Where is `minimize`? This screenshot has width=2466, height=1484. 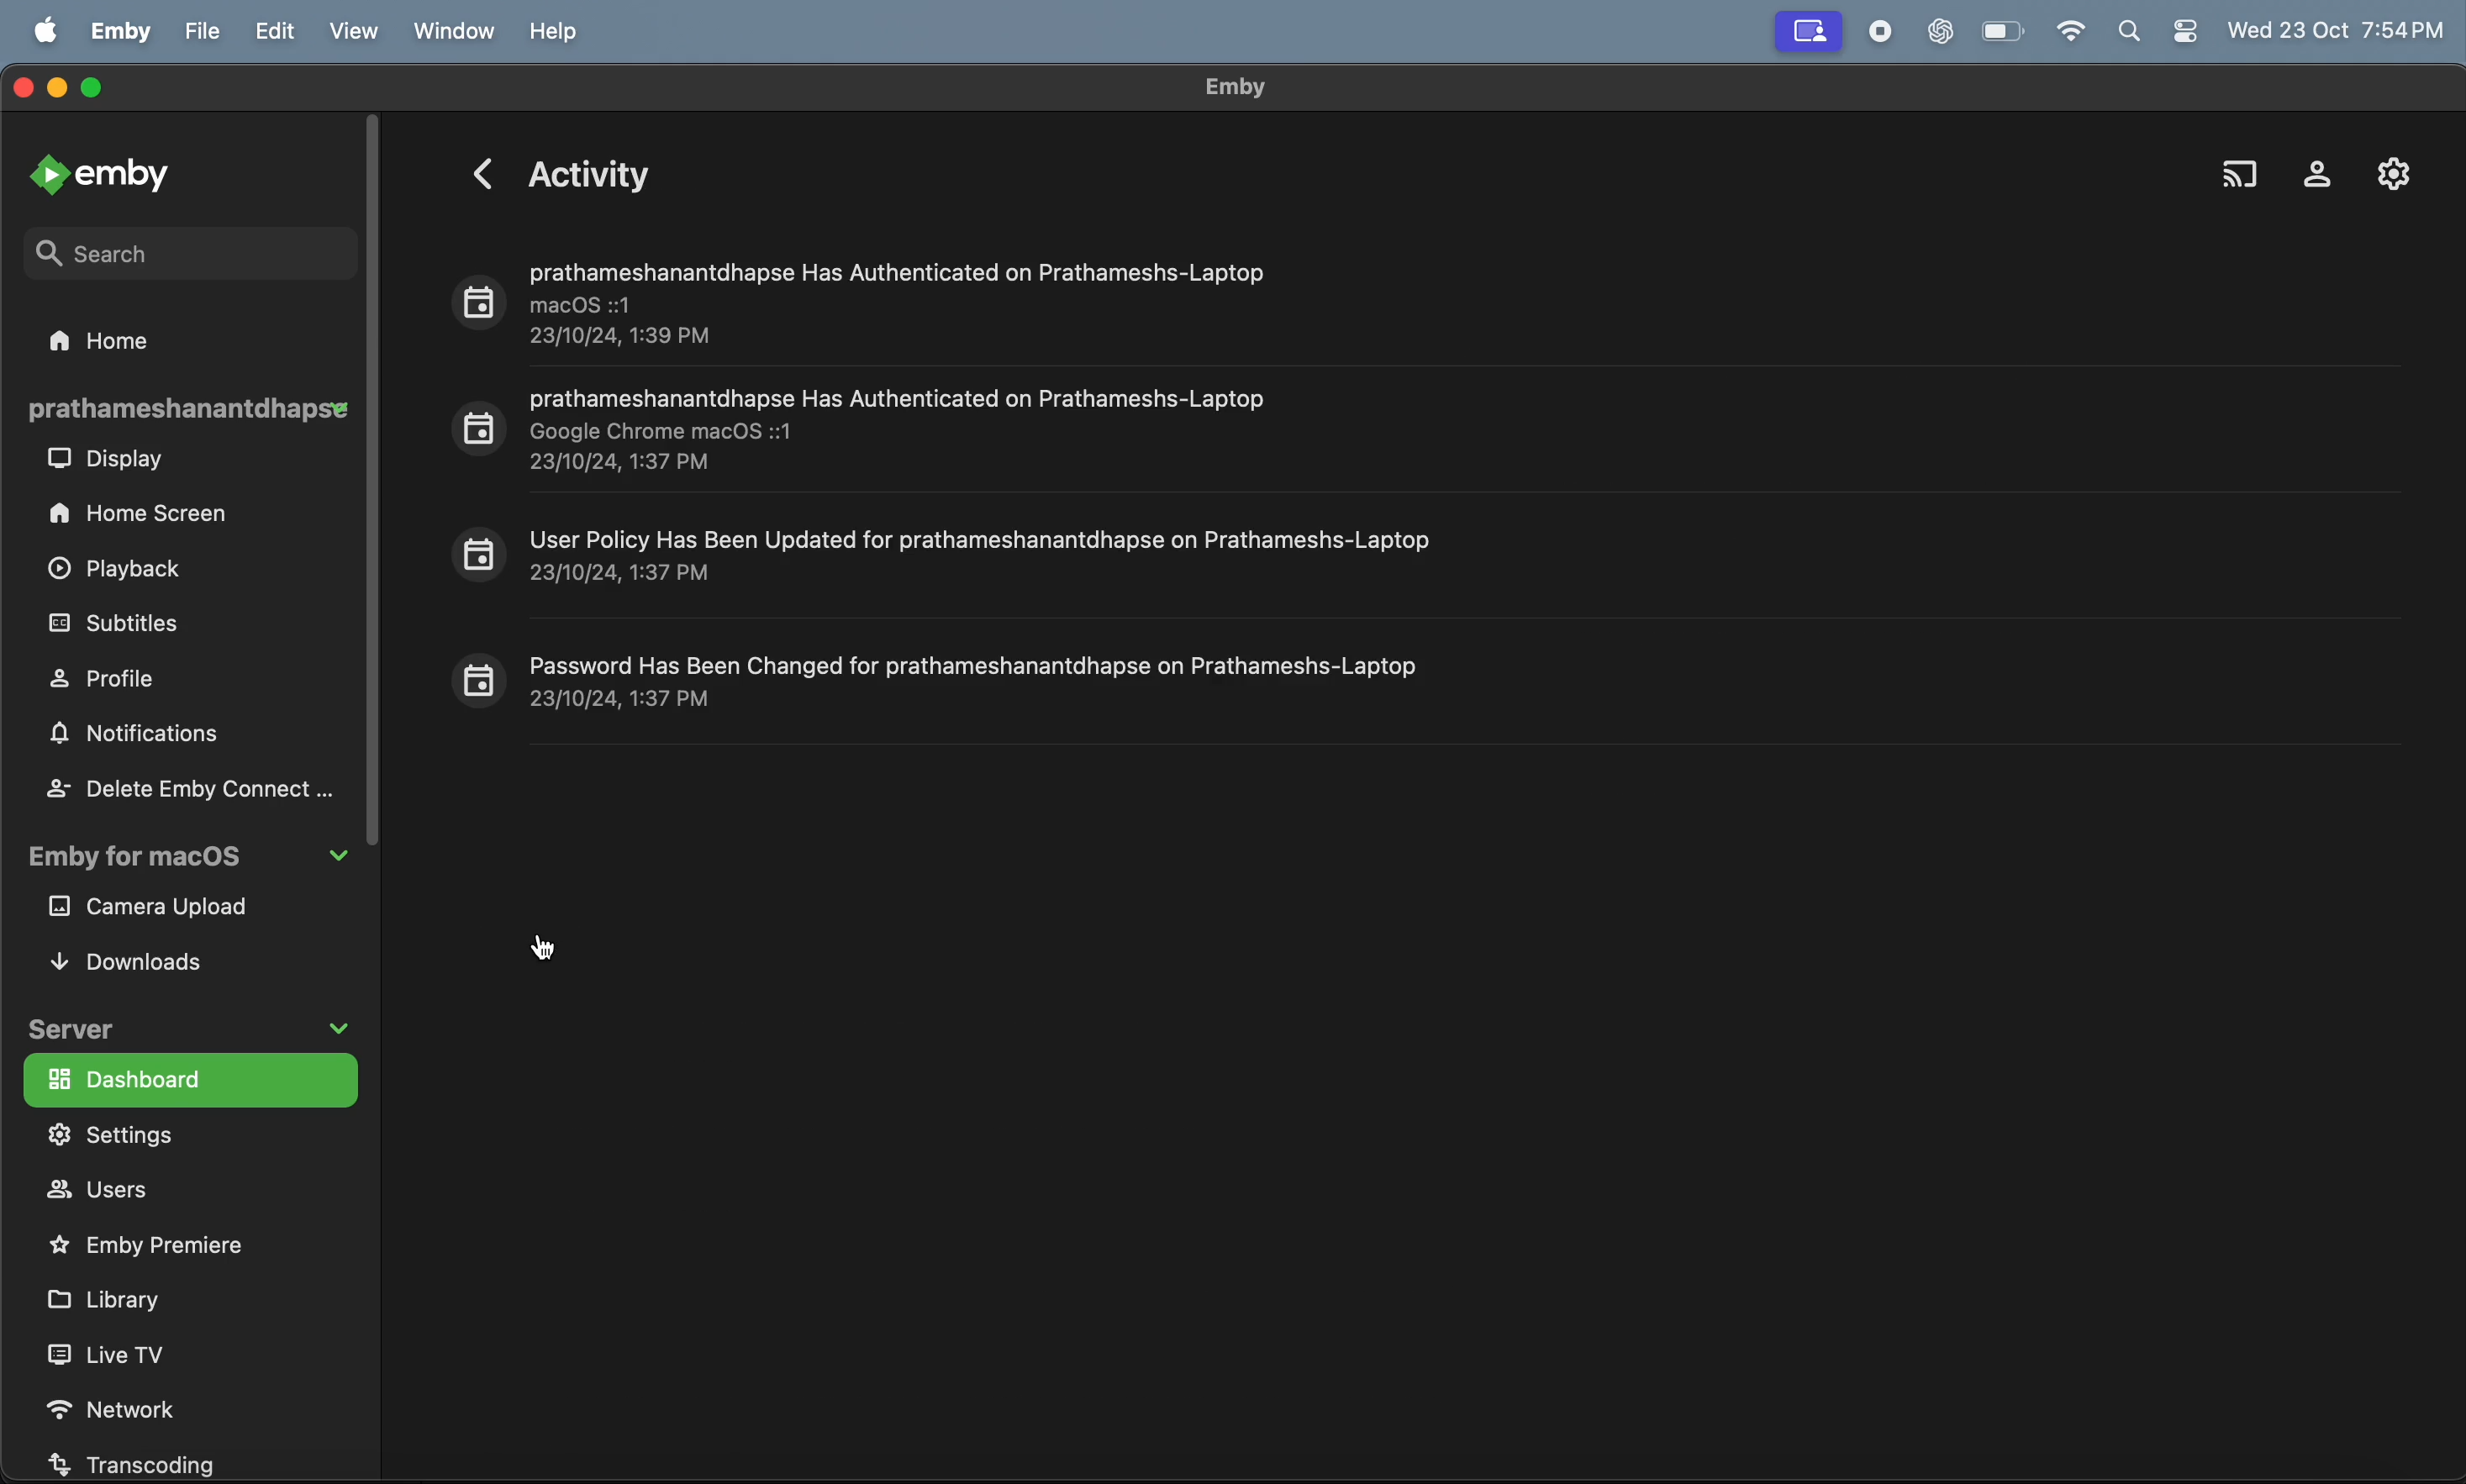
minimize is located at coordinates (61, 91).